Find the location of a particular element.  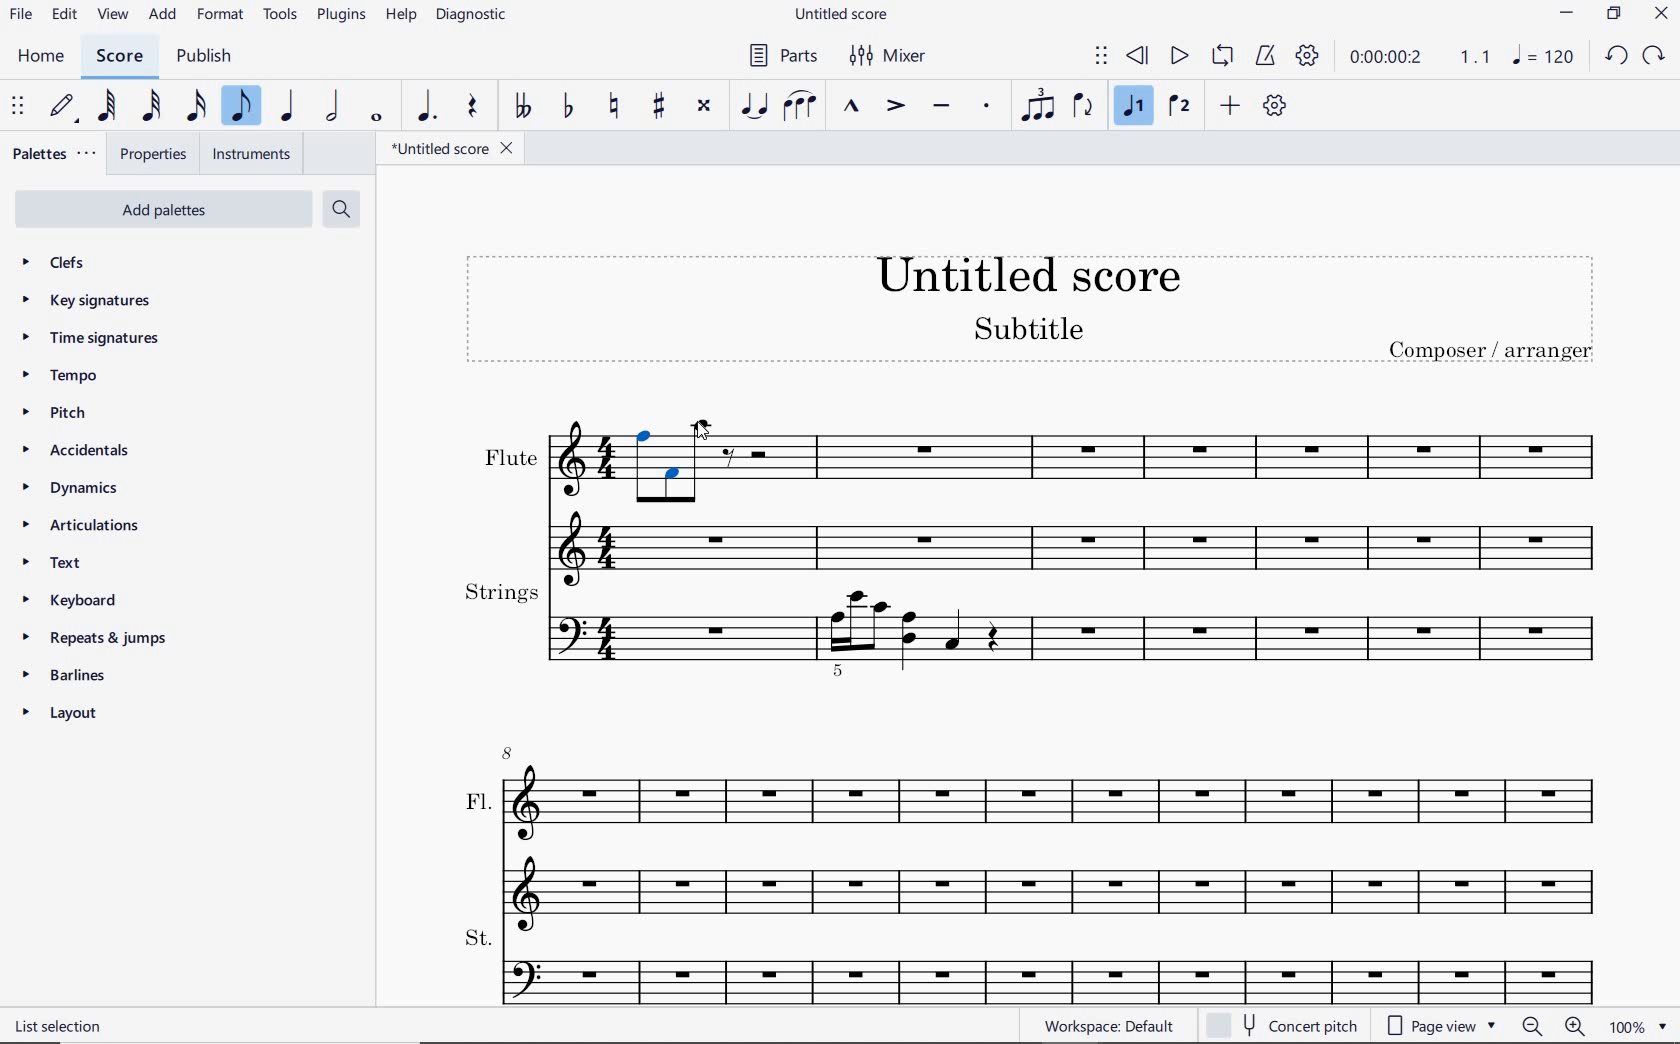

REWIND is located at coordinates (1134, 56).